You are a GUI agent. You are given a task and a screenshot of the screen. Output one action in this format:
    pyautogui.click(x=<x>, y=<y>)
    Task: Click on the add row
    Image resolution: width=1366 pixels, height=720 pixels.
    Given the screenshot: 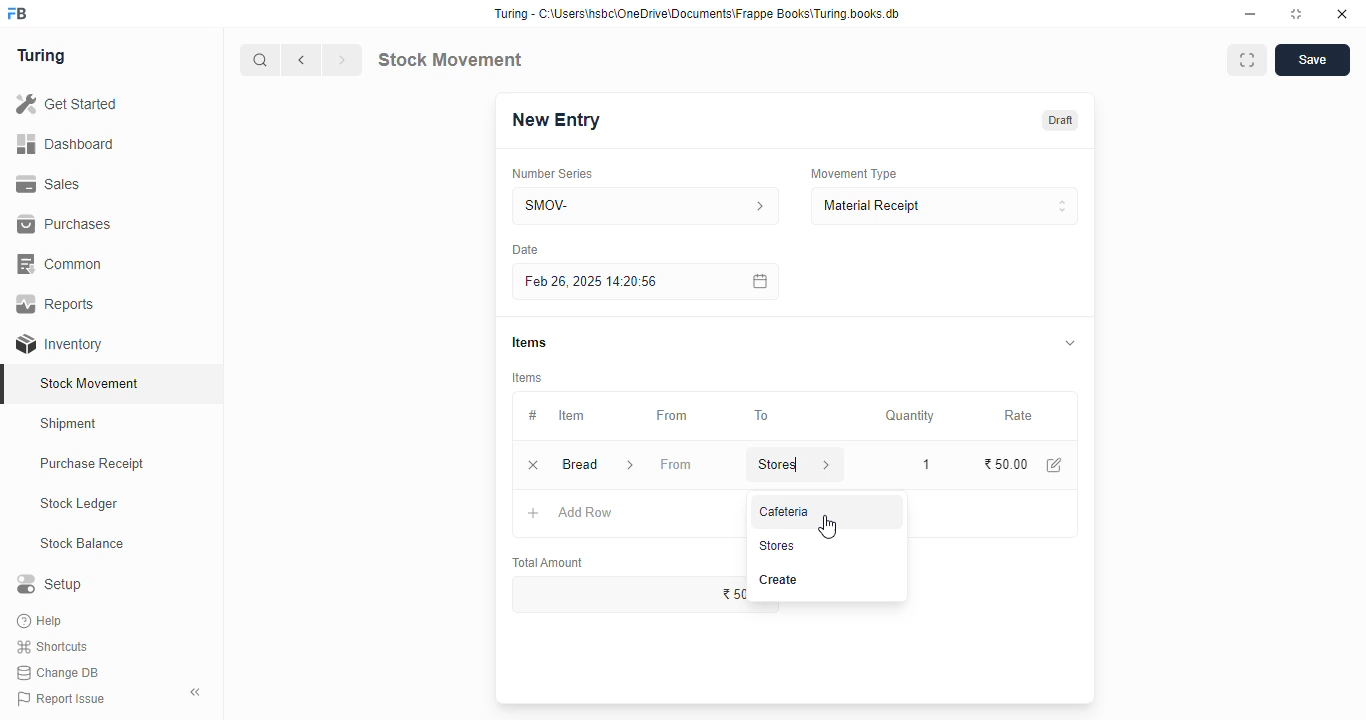 What is the action you would take?
    pyautogui.click(x=586, y=512)
    